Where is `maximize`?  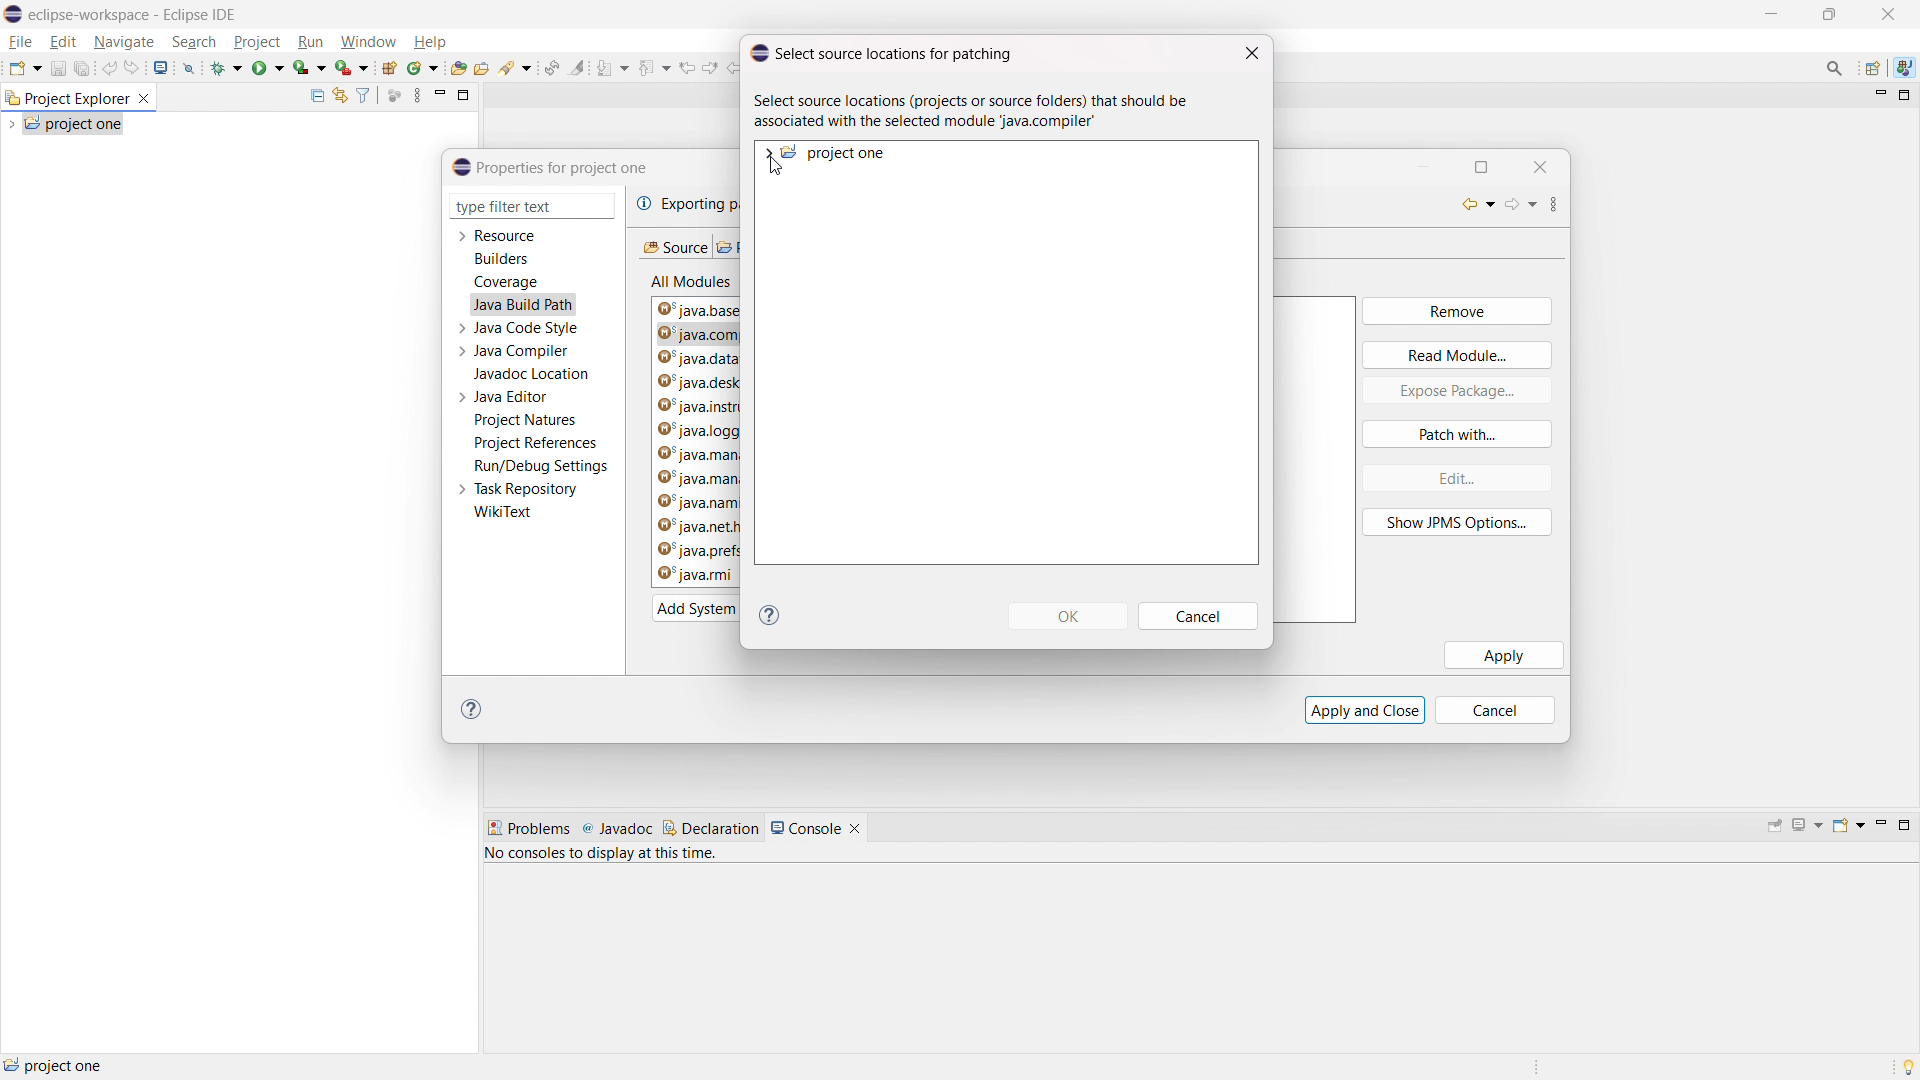
maximize is located at coordinates (1904, 825).